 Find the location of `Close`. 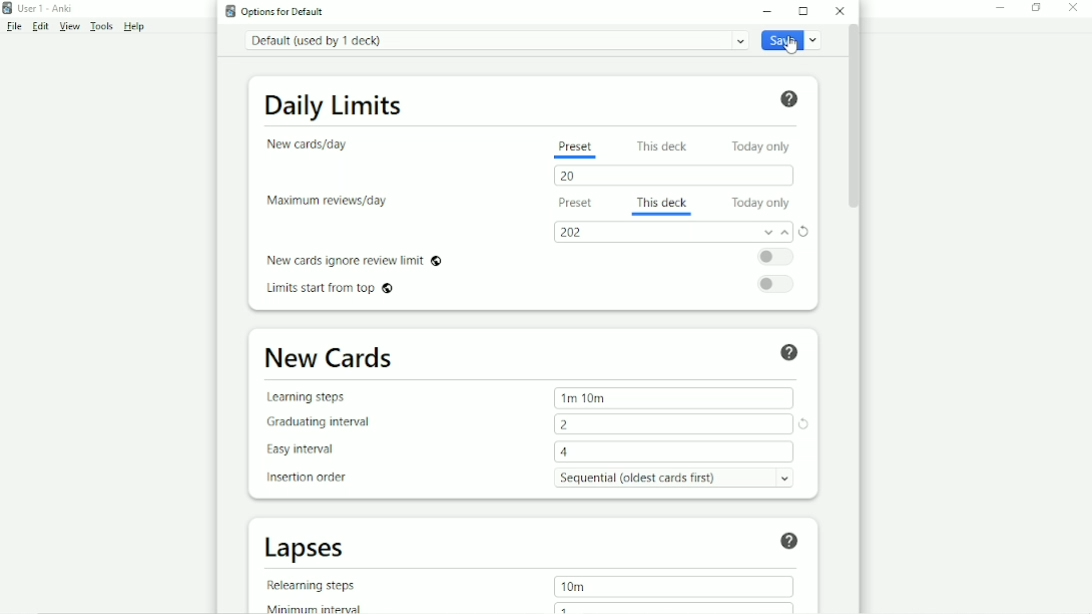

Close is located at coordinates (840, 11).